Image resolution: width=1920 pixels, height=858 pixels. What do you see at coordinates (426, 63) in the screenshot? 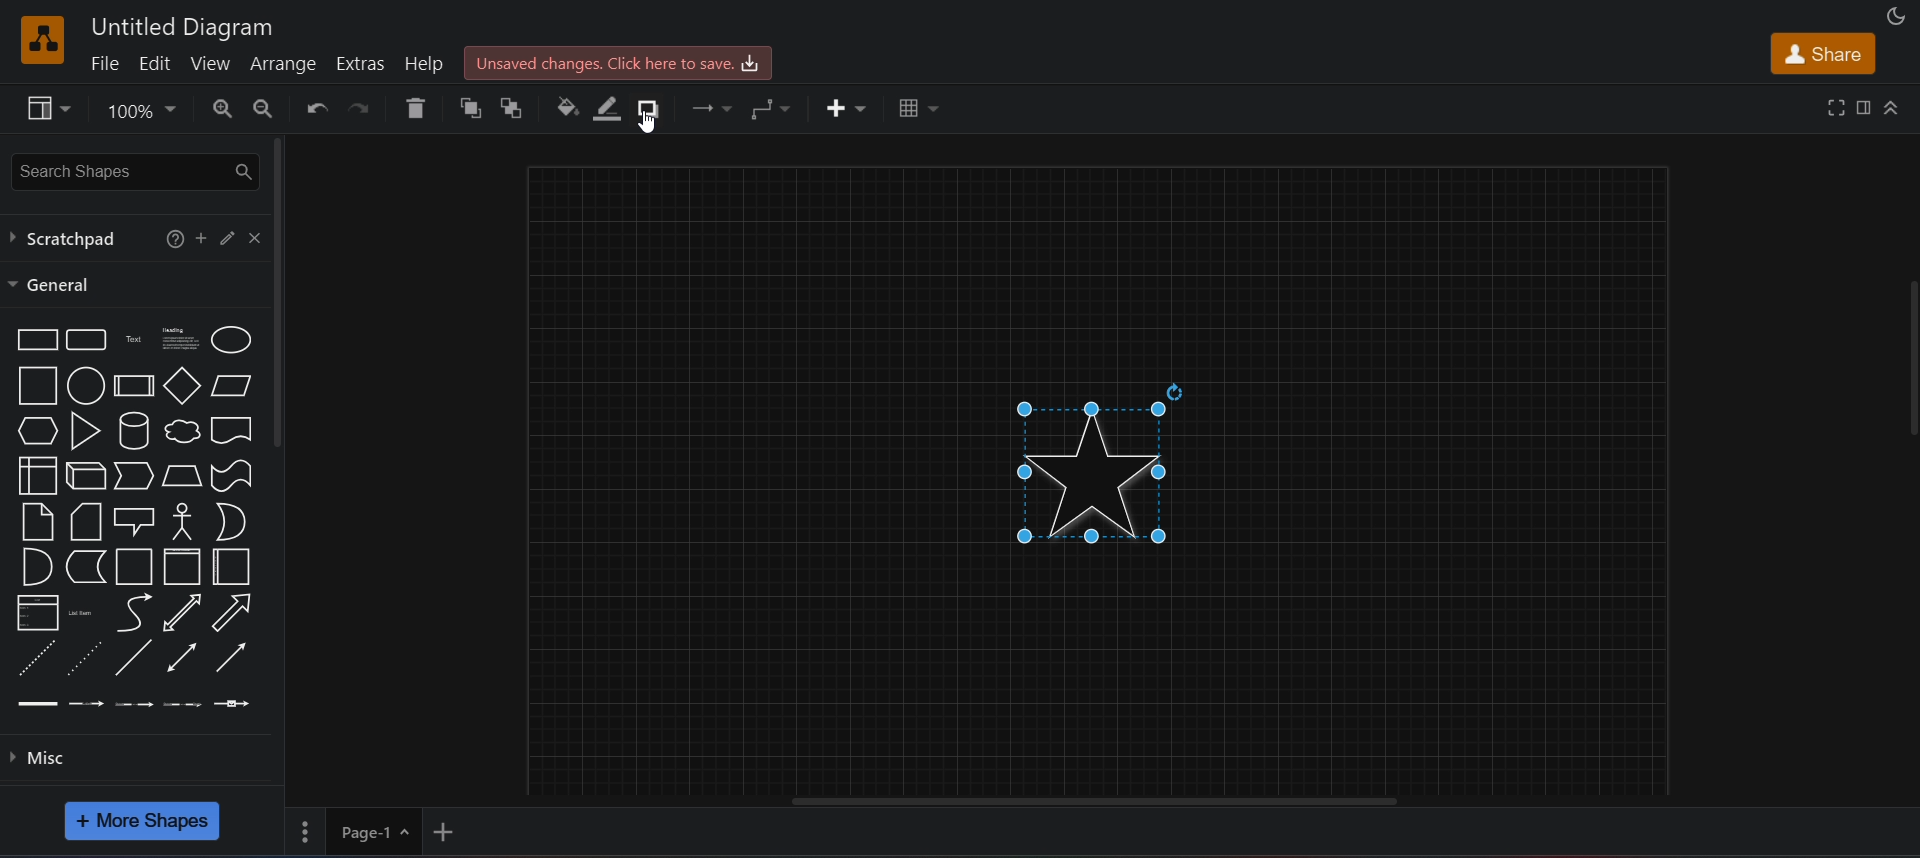
I see `help` at bounding box center [426, 63].